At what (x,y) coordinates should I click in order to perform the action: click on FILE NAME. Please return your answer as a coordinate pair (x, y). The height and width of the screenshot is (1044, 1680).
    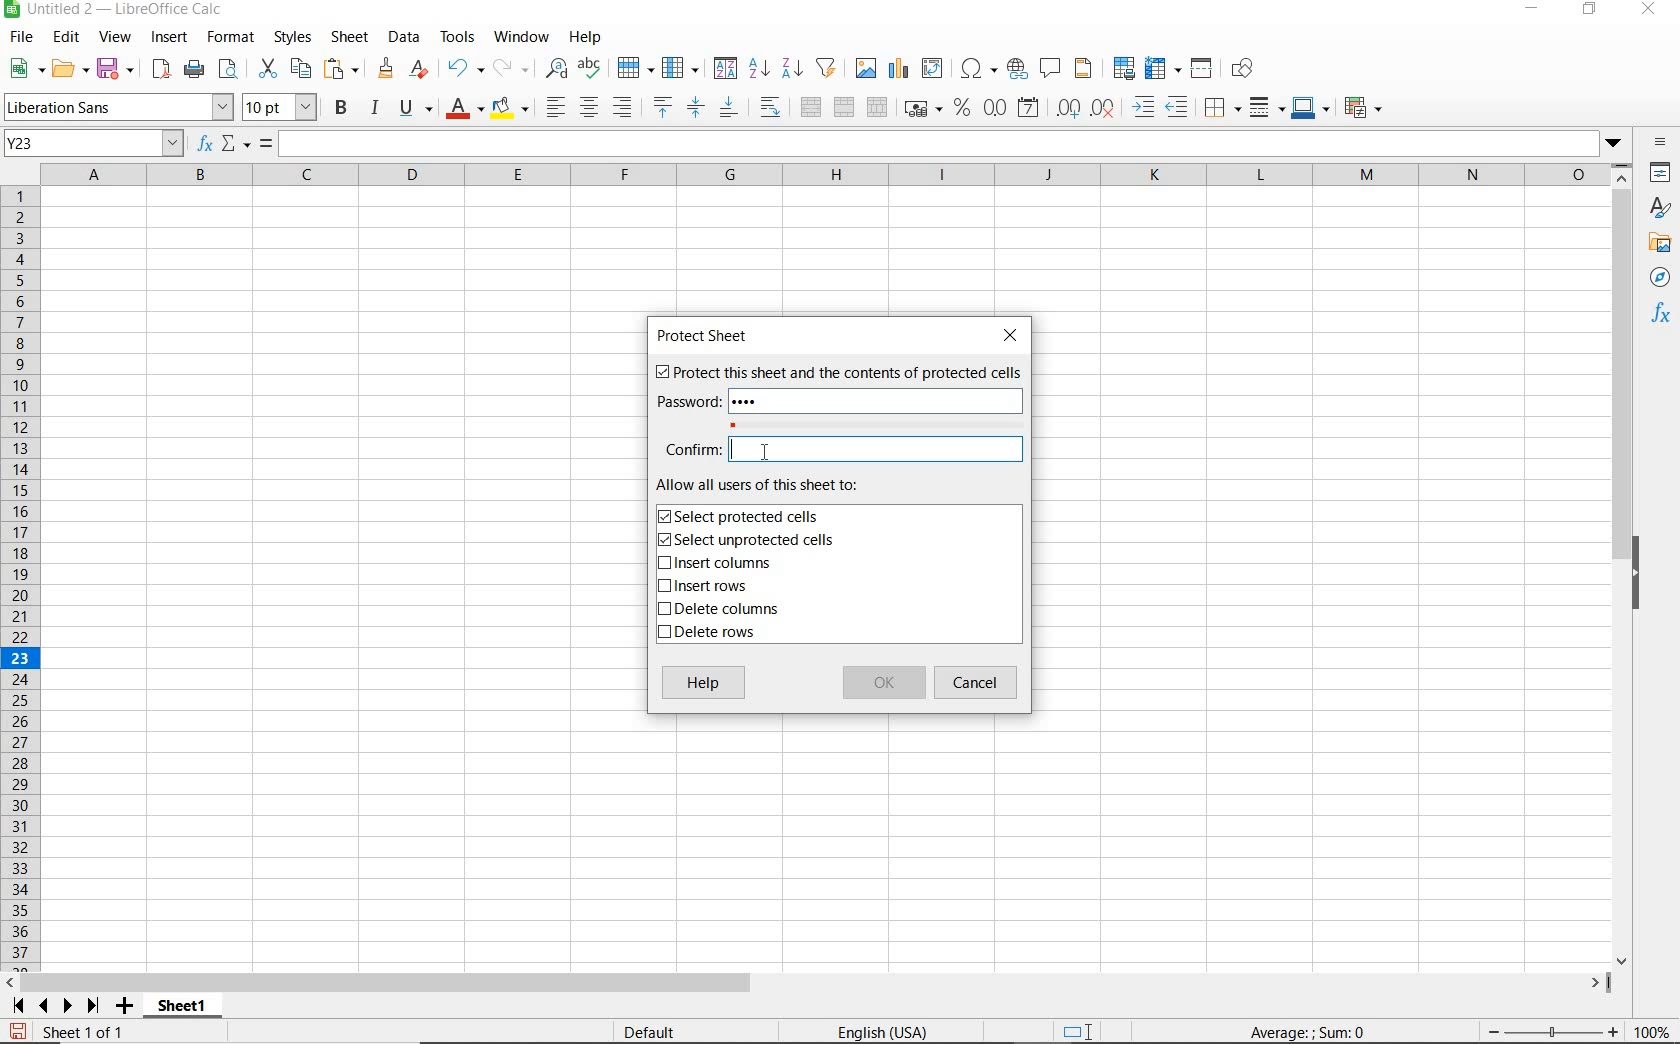
    Looking at the image, I should click on (117, 11).